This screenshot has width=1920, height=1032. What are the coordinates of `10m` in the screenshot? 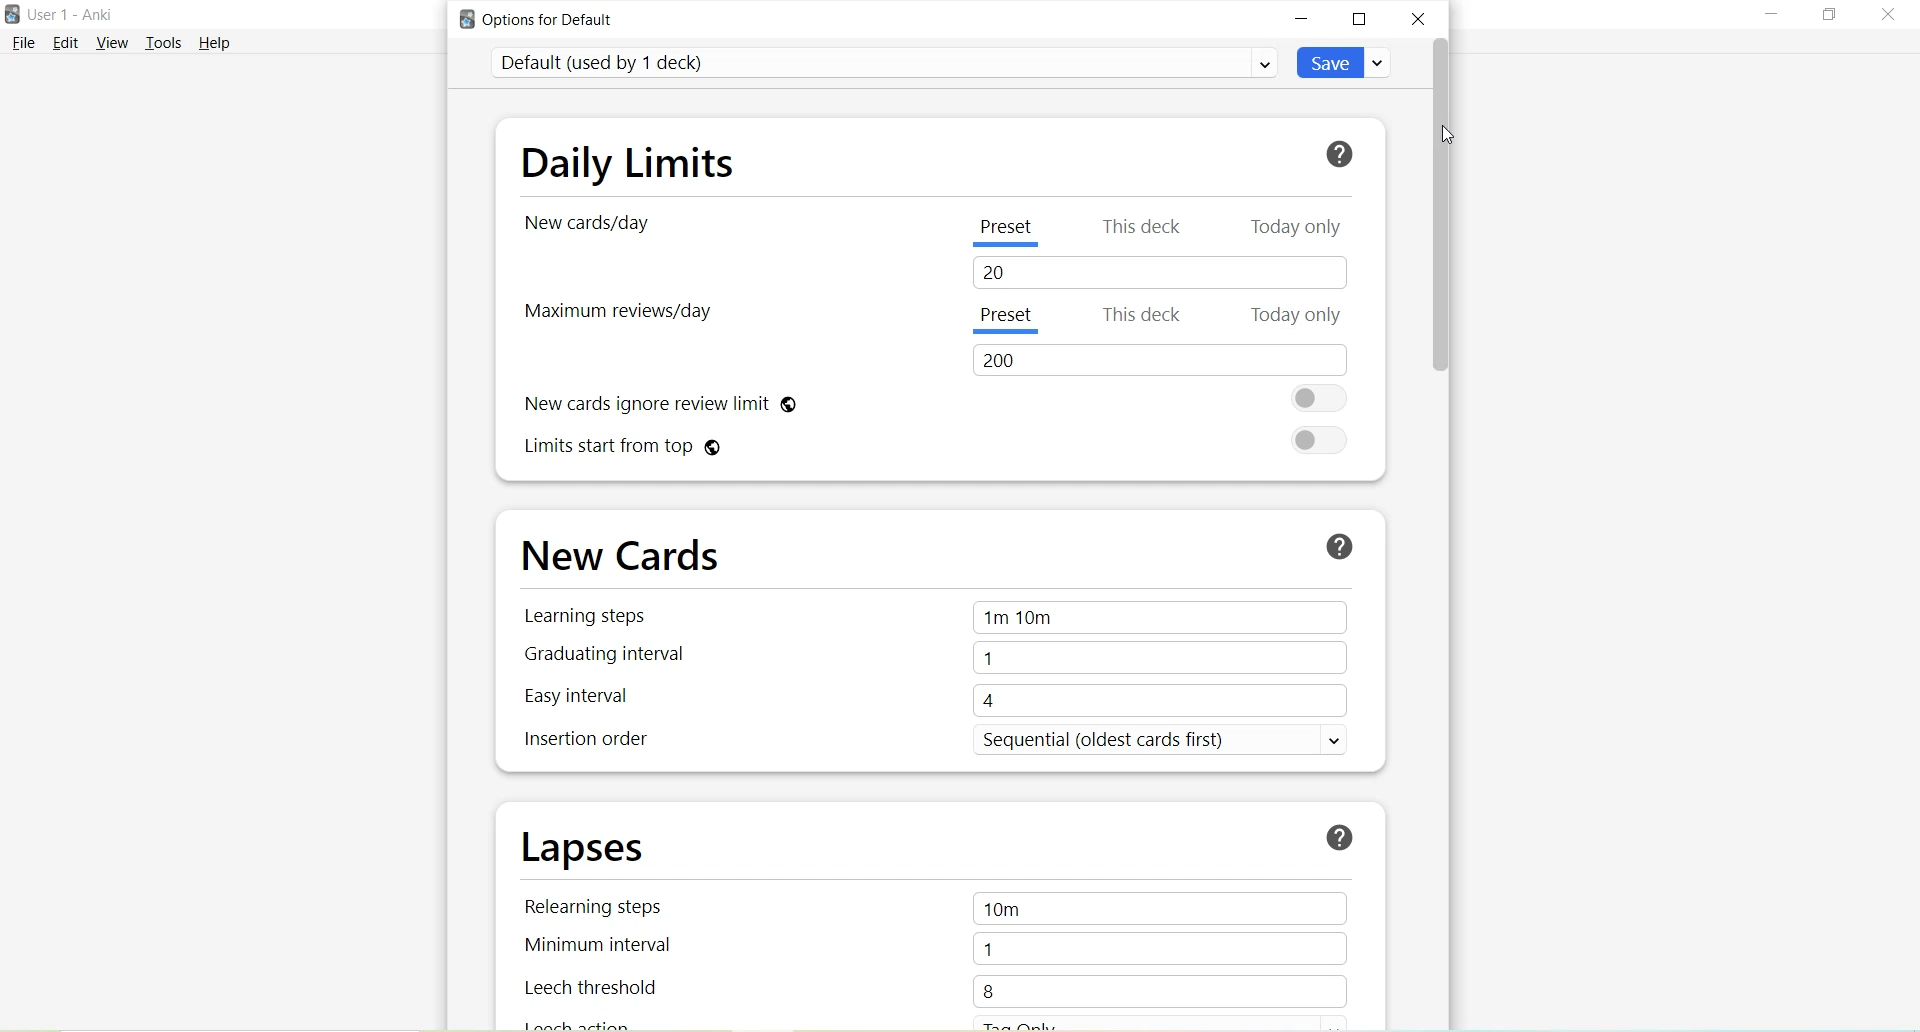 It's located at (1163, 909).